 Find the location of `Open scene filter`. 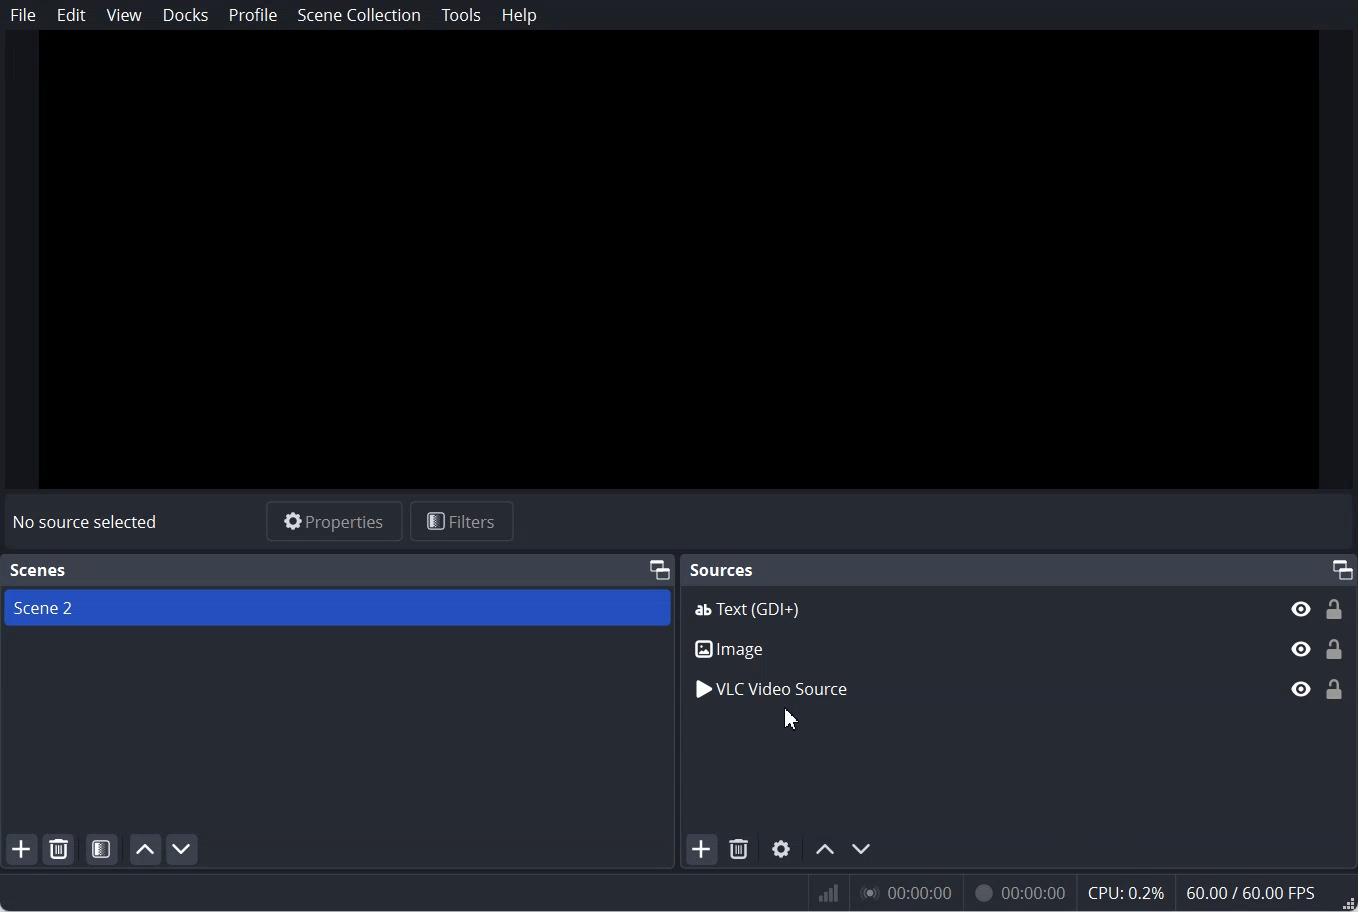

Open scene filter is located at coordinates (102, 849).